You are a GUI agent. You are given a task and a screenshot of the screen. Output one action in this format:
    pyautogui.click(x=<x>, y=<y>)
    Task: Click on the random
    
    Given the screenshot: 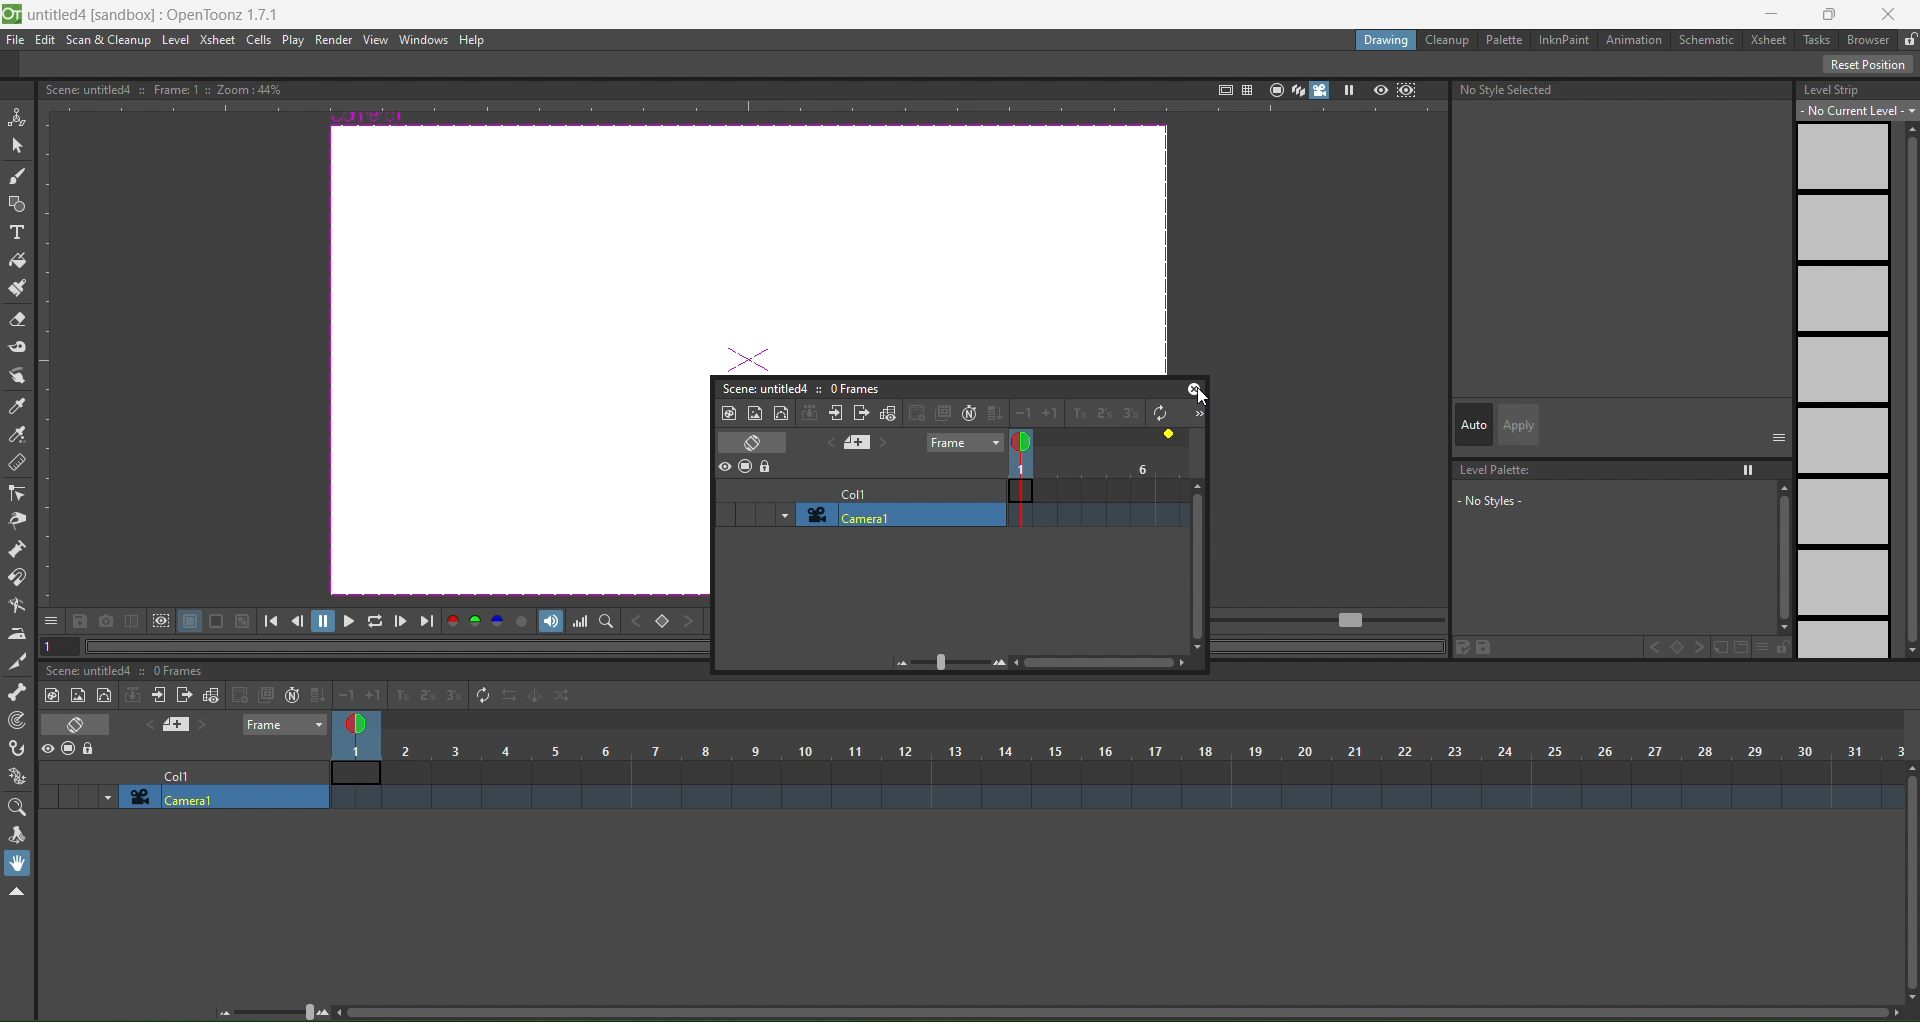 What is the action you would take?
    pyautogui.click(x=564, y=696)
    